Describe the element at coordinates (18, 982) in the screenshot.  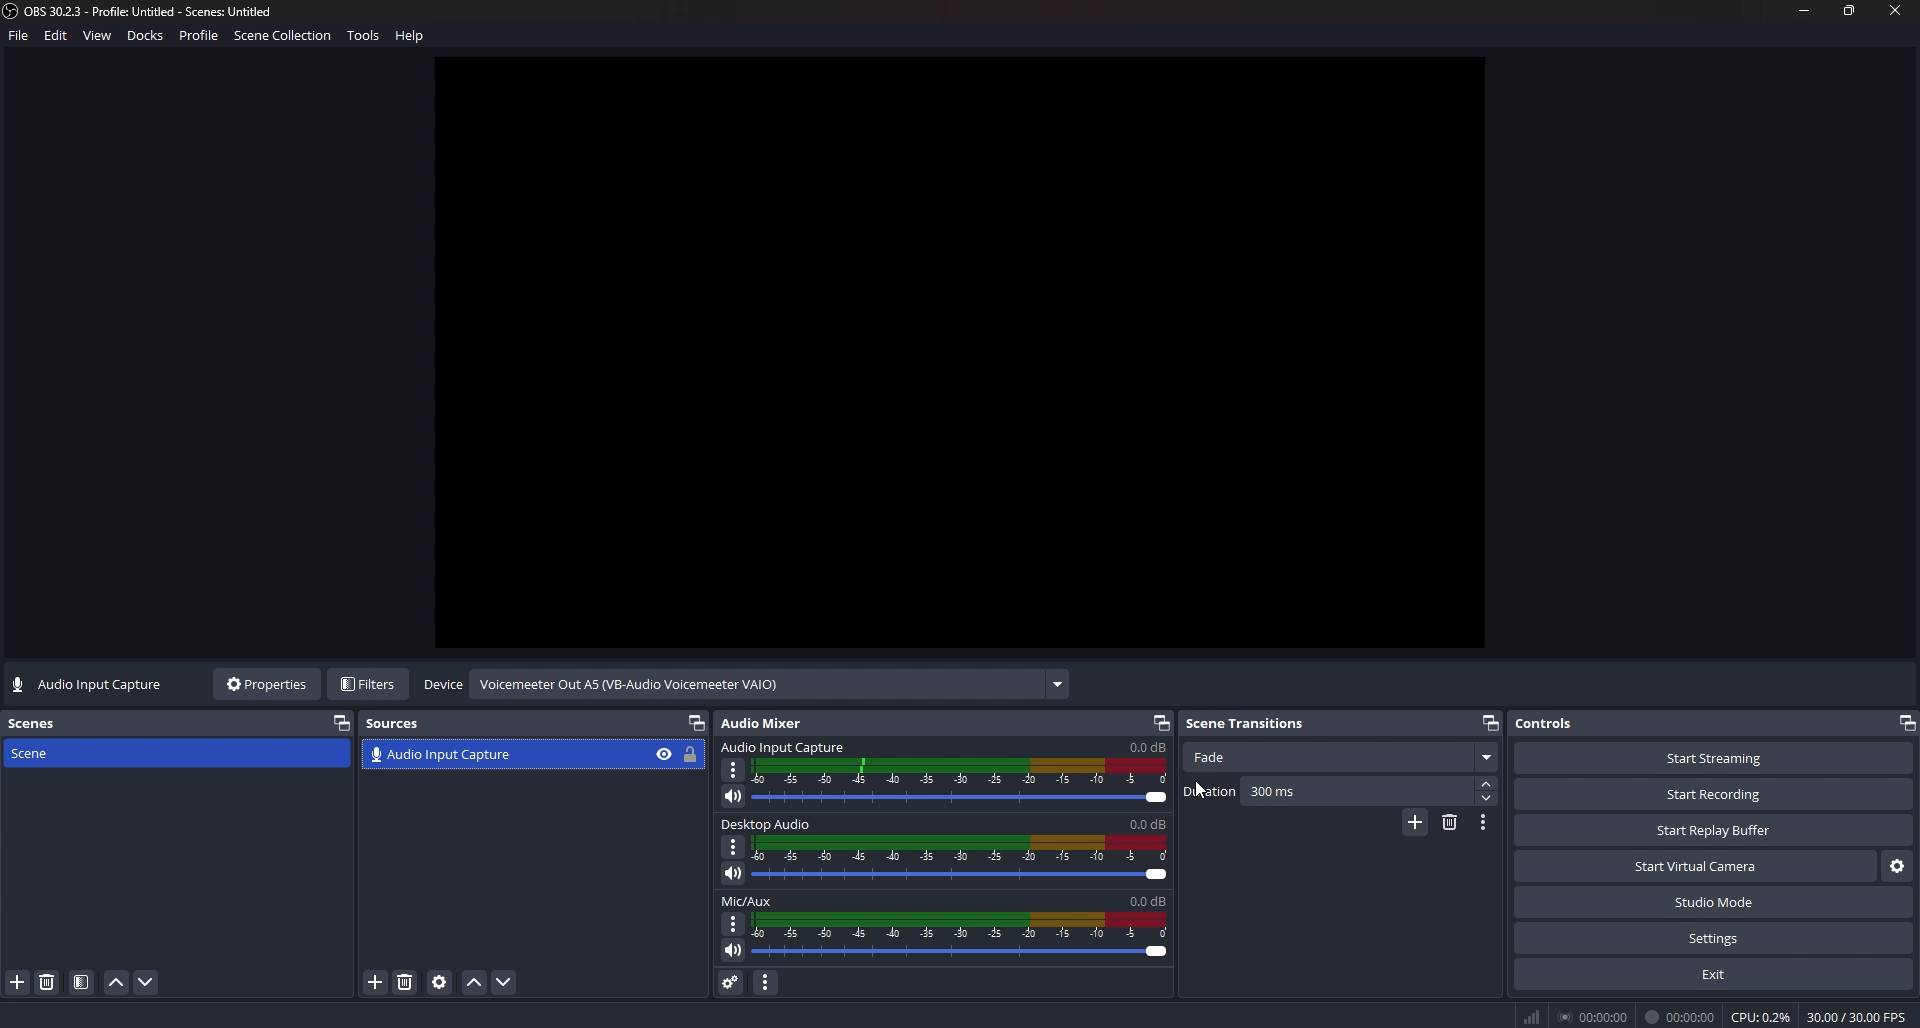
I see `add scene` at that location.